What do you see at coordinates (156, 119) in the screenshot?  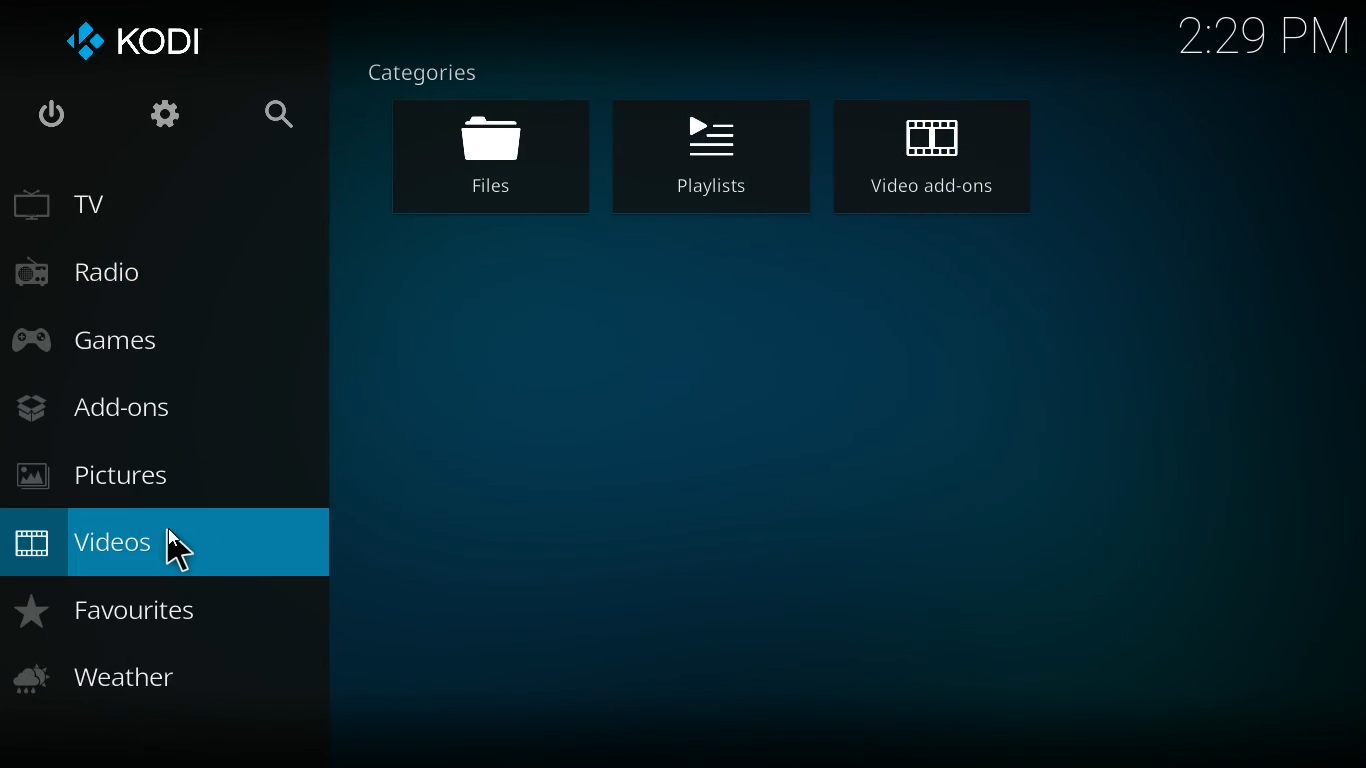 I see `settings` at bounding box center [156, 119].